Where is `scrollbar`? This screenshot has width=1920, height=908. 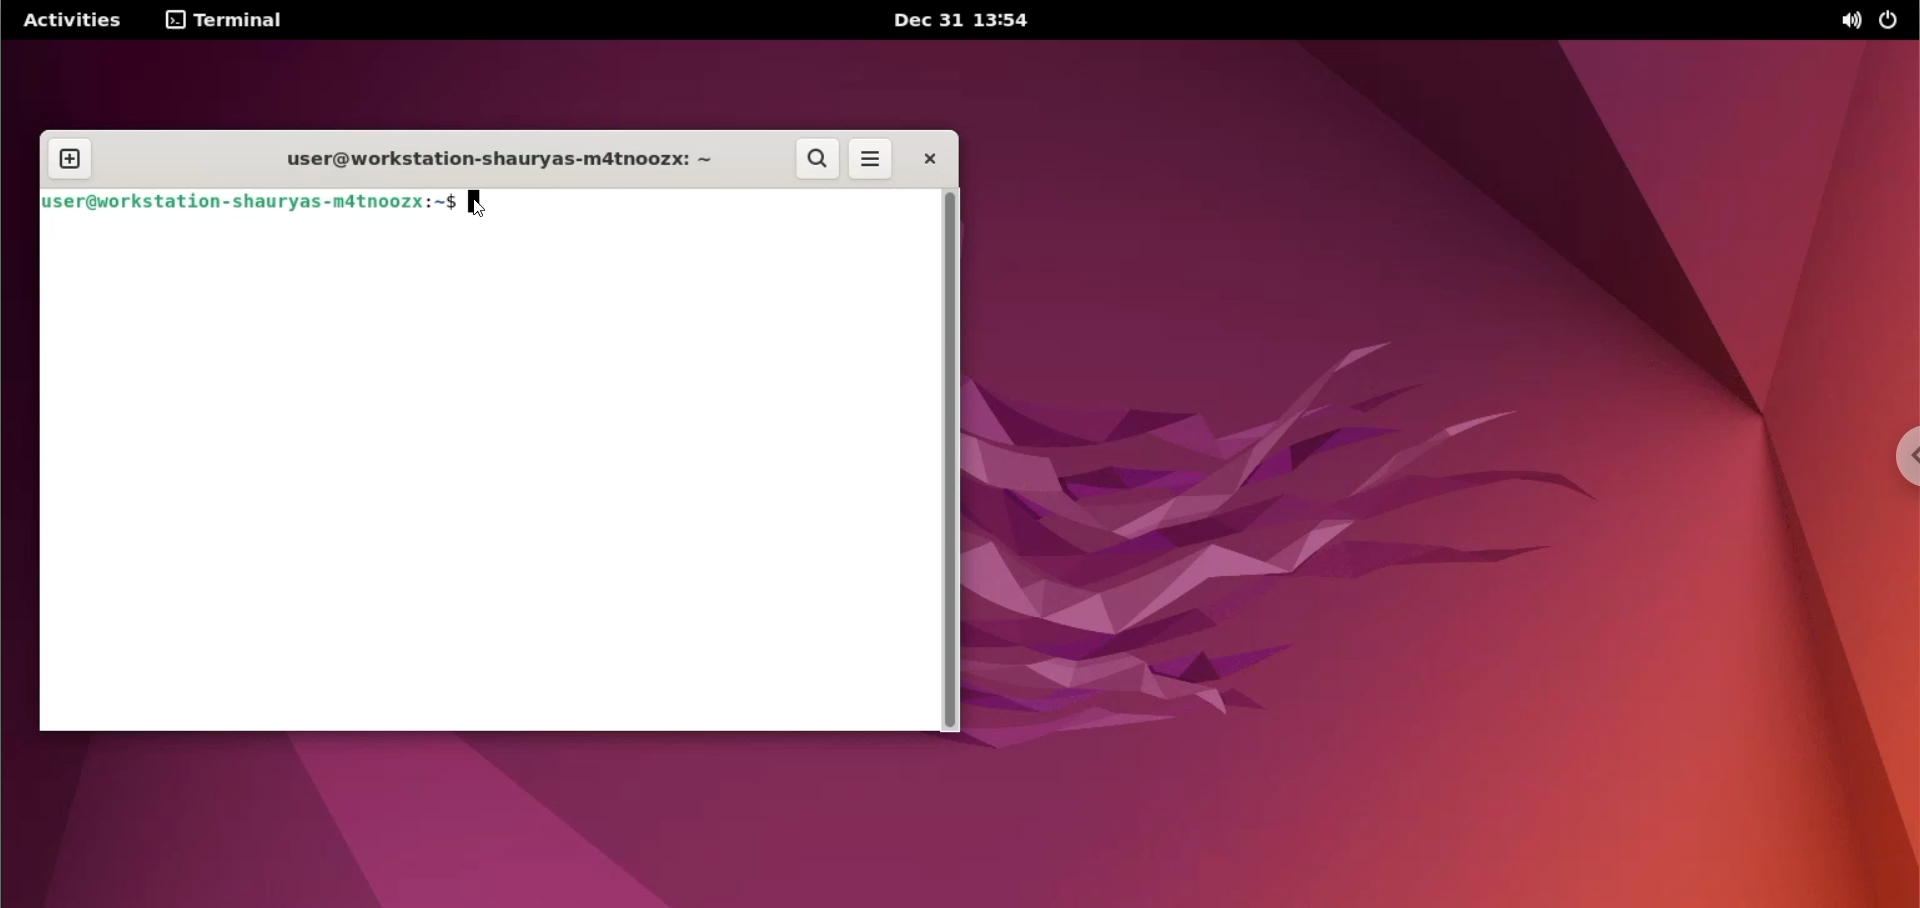
scrollbar is located at coordinates (953, 462).